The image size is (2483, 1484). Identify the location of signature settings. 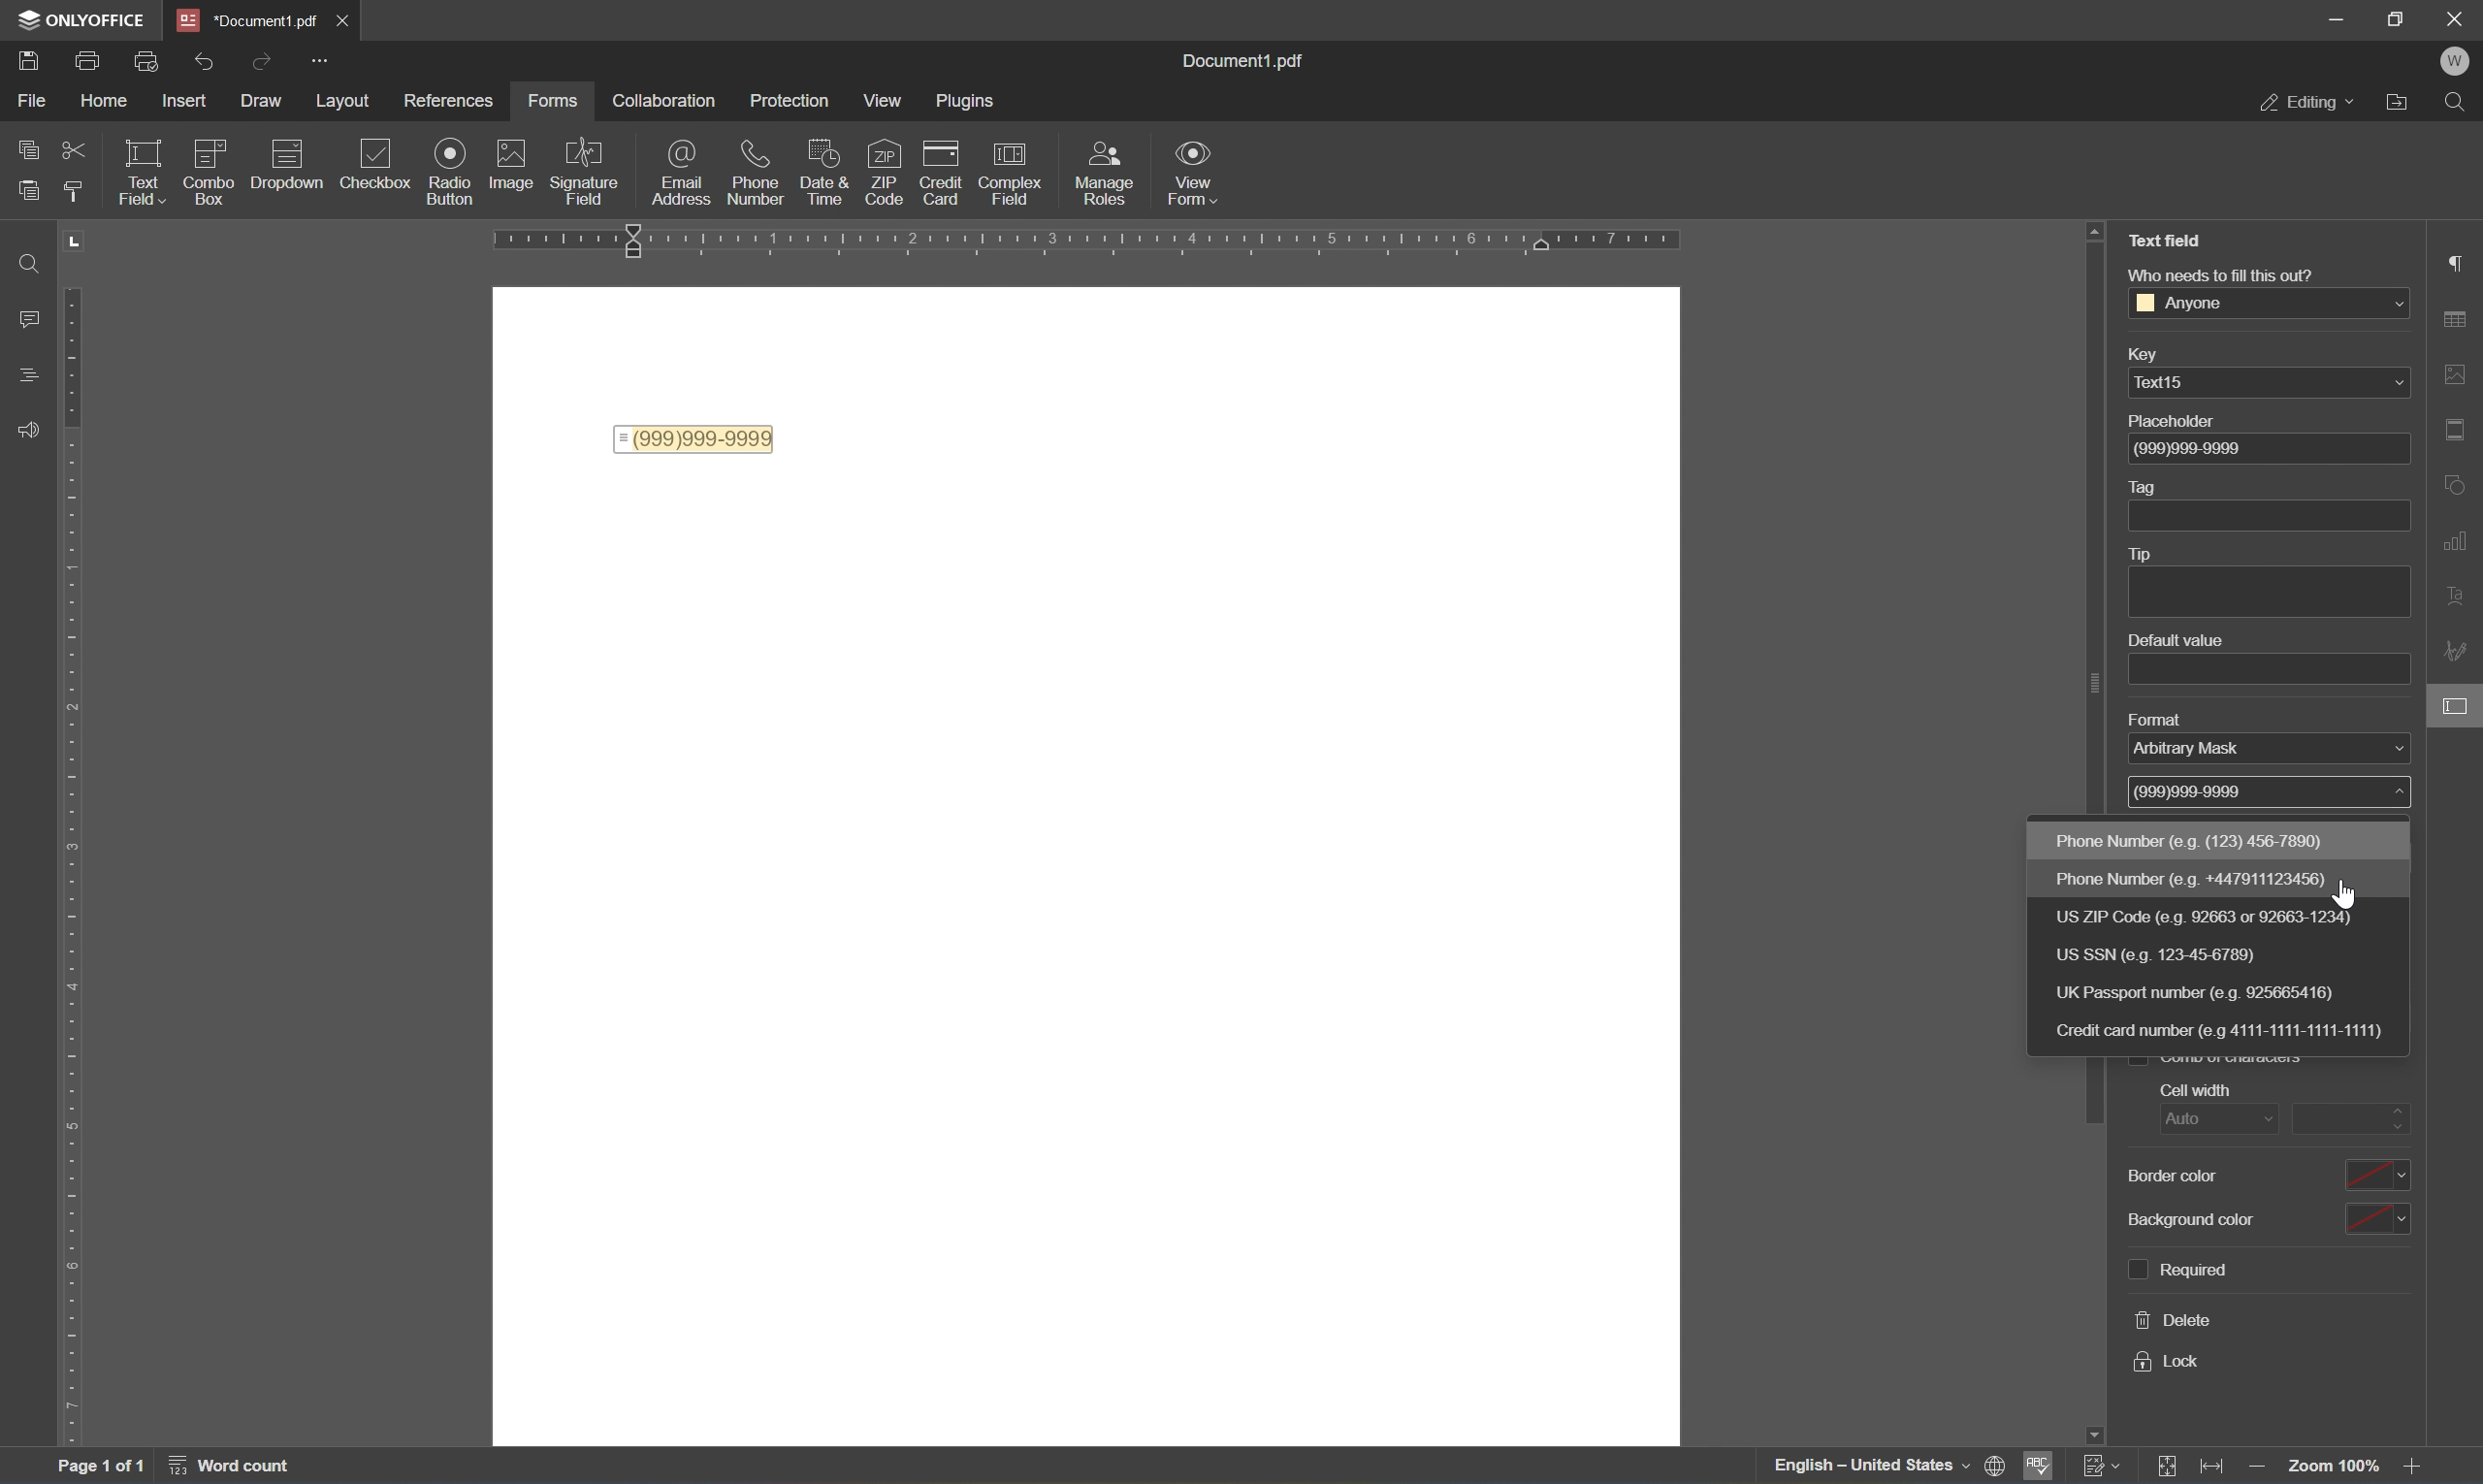
(2458, 653).